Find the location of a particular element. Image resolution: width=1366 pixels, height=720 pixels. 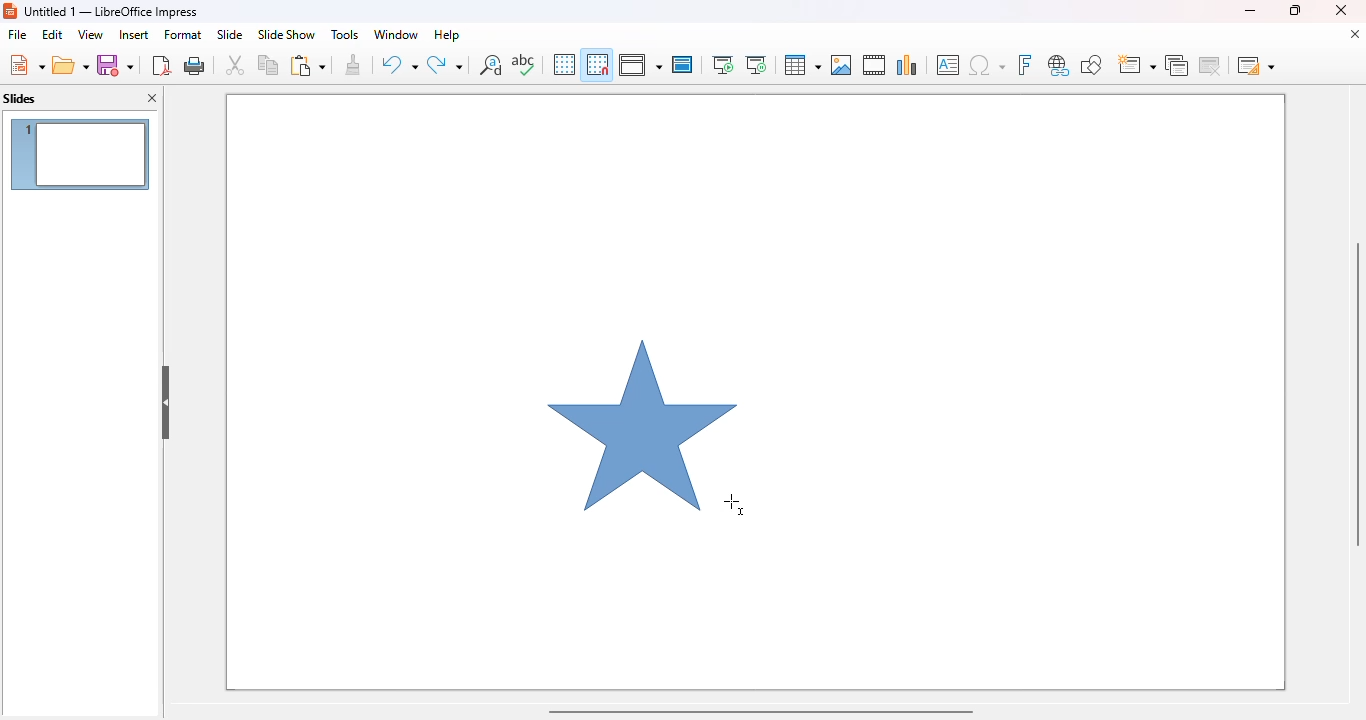

display grid is located at coordinates (563, 64).